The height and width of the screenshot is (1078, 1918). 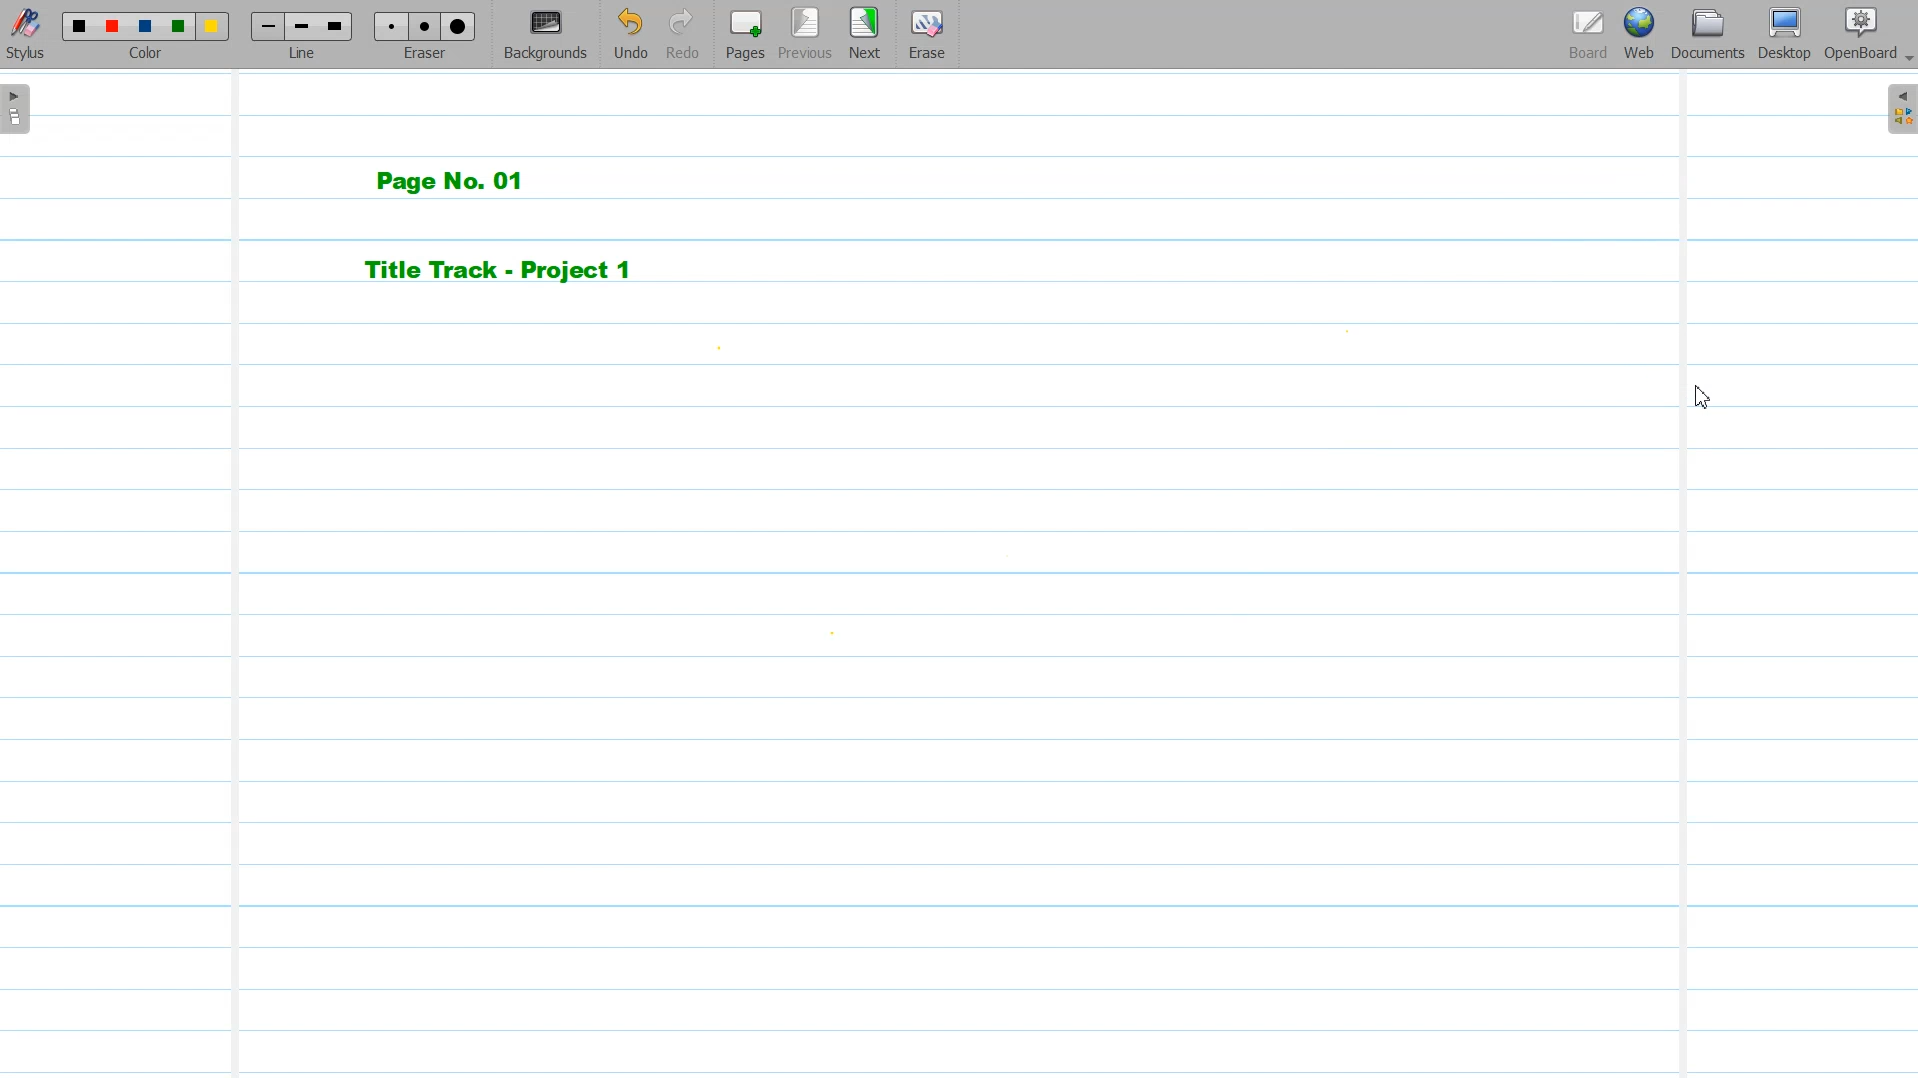 What do you see at coordinates (148, 34) in the screenshot?
I see `Color` at bounding box center [148, 34].